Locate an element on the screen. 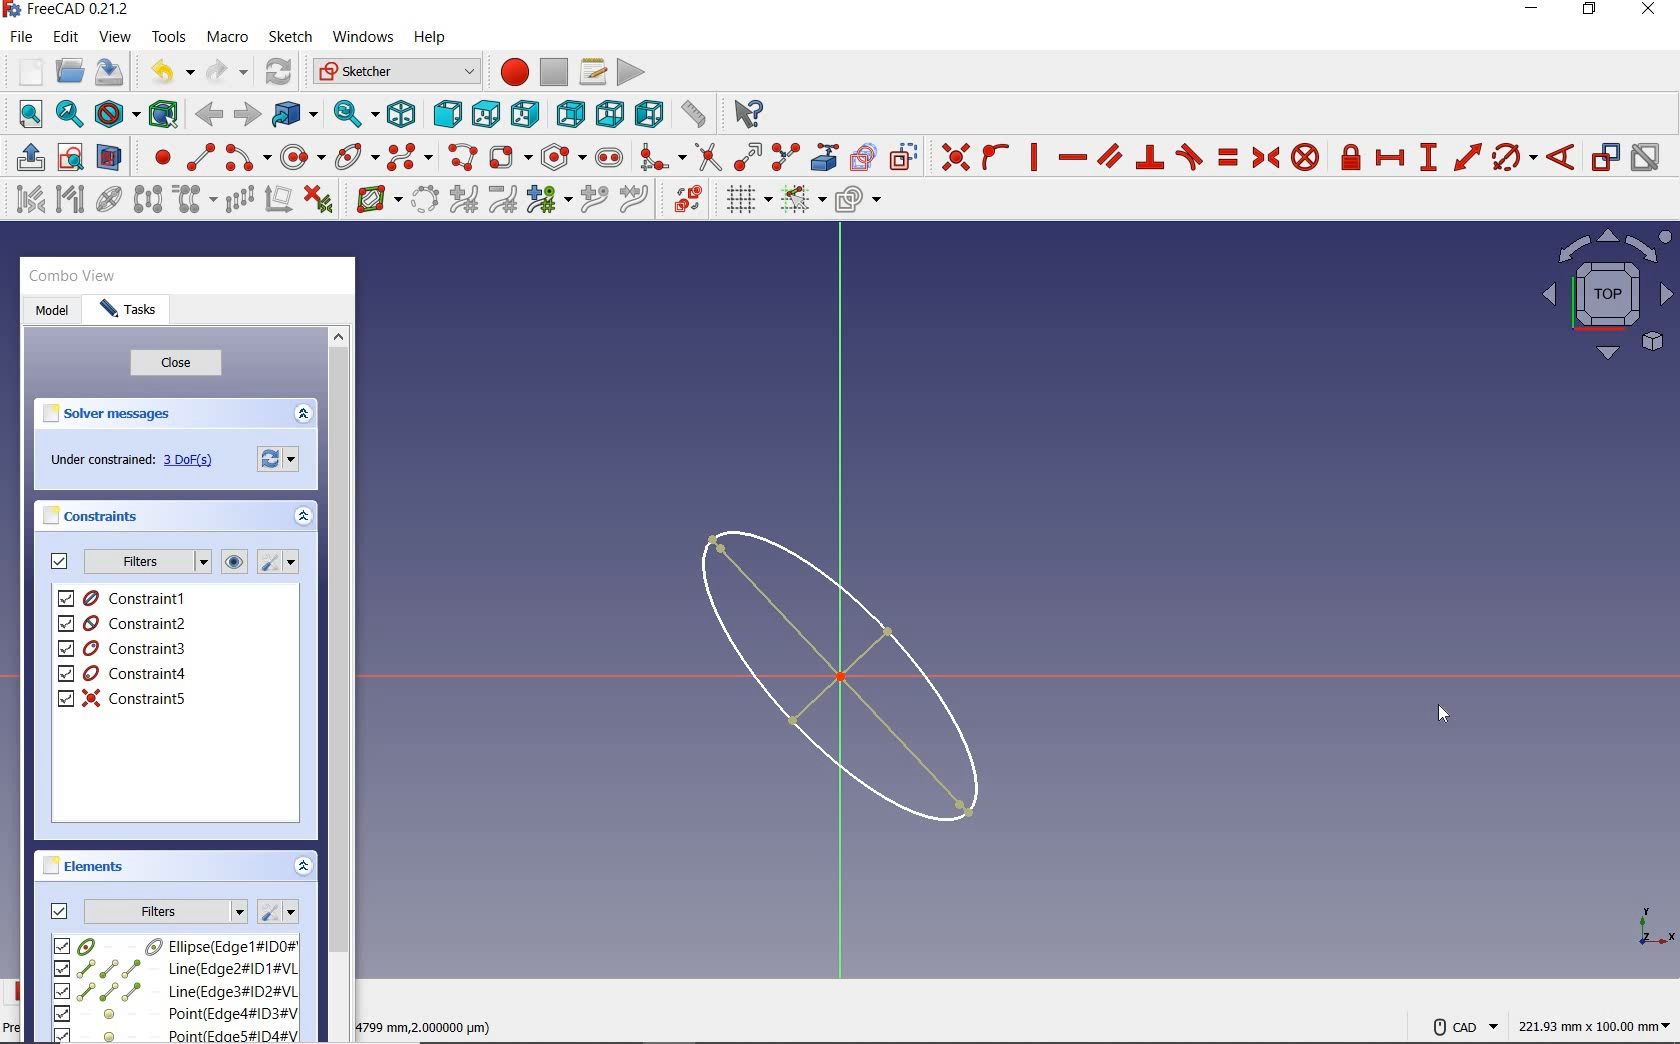 This screenshot has height=1044, width=1680. macro is located at coordinates (229, 38).